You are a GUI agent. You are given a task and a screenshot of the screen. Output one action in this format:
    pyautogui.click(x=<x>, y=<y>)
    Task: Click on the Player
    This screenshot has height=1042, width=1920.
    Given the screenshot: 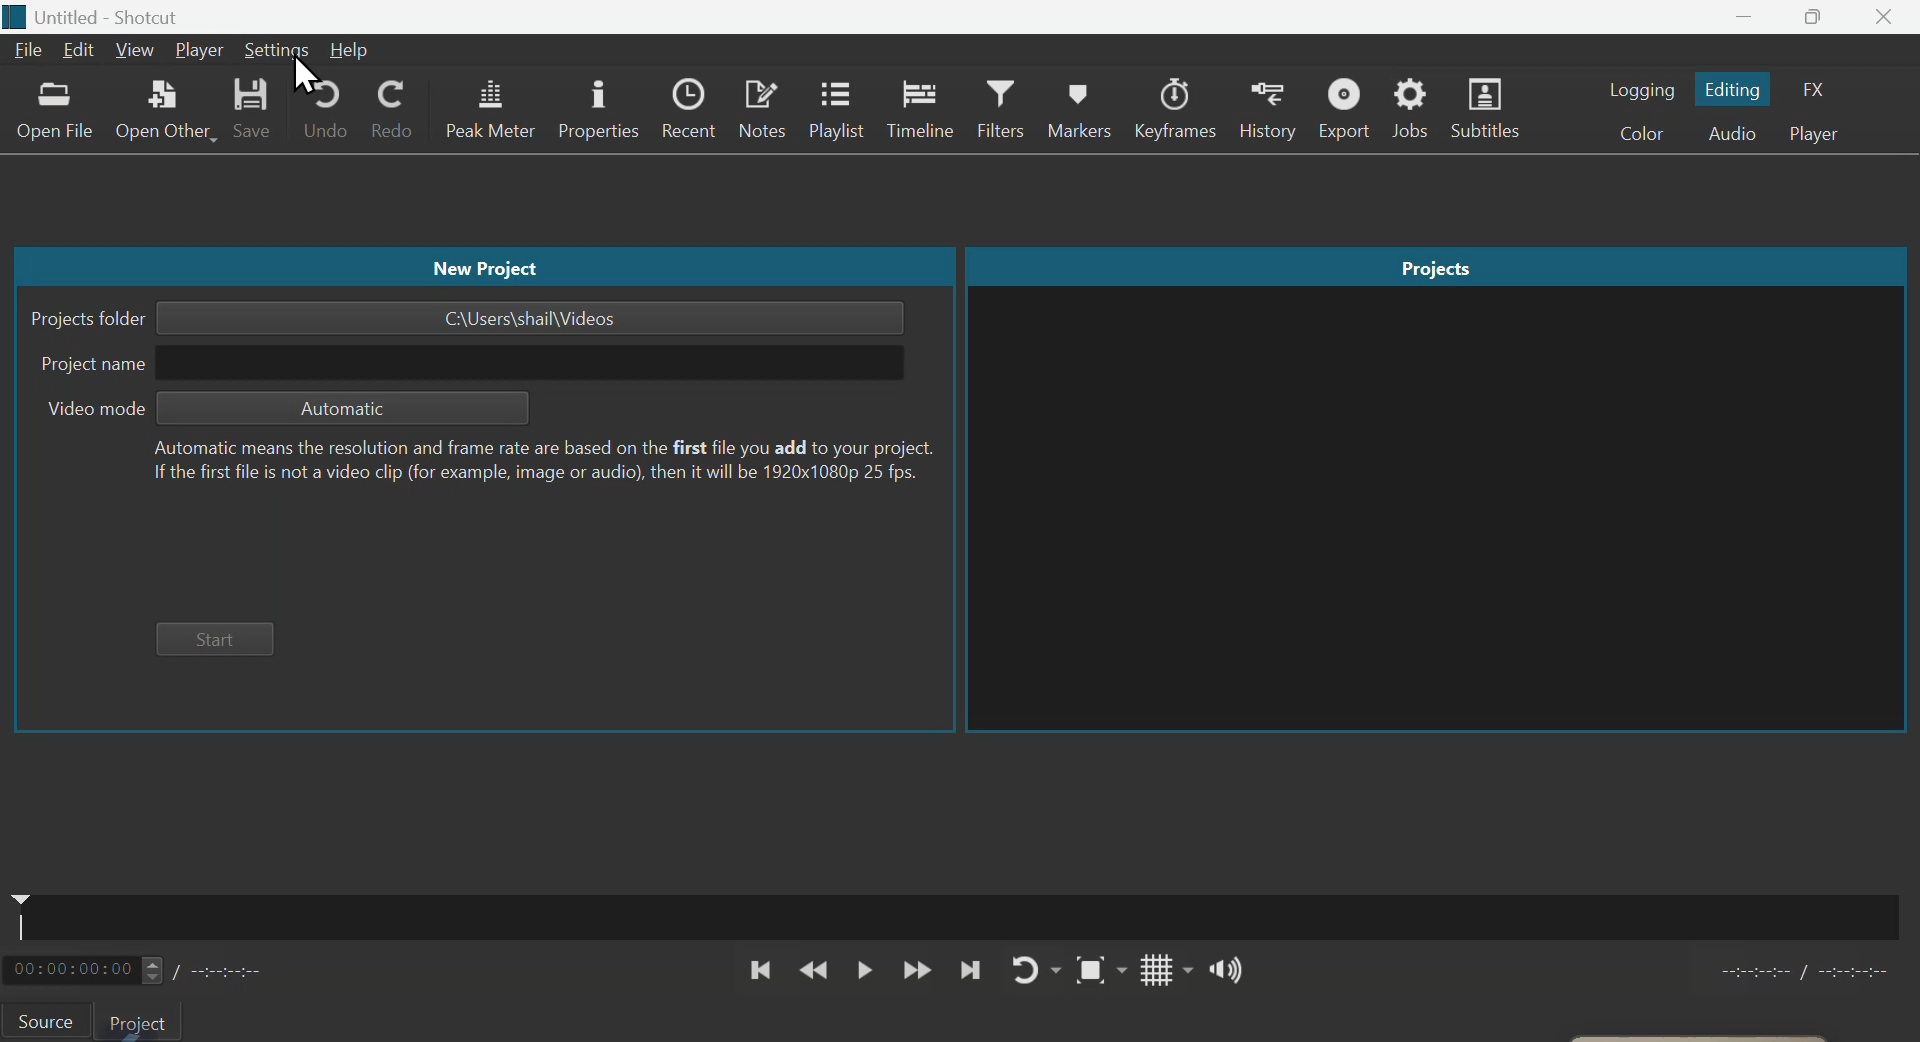 What is the action you would take?
    pyautogui.click(x=1824, y=133)
    